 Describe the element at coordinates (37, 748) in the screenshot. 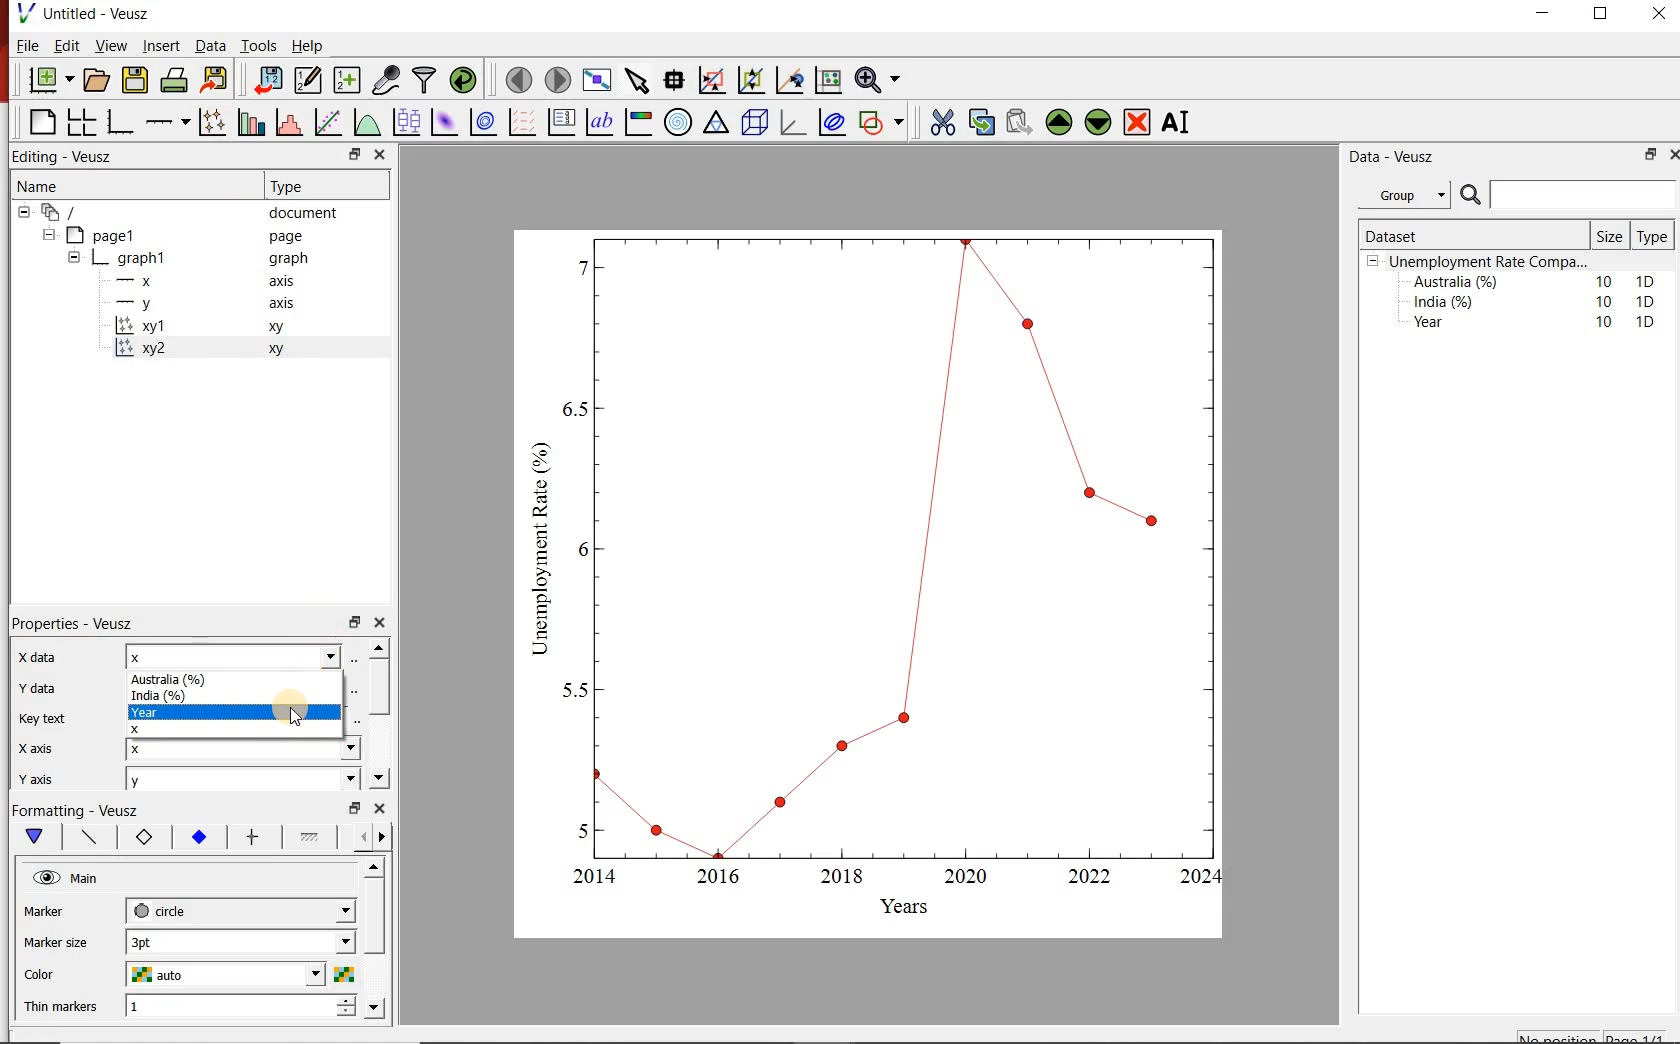

I see `x axis` at that location.